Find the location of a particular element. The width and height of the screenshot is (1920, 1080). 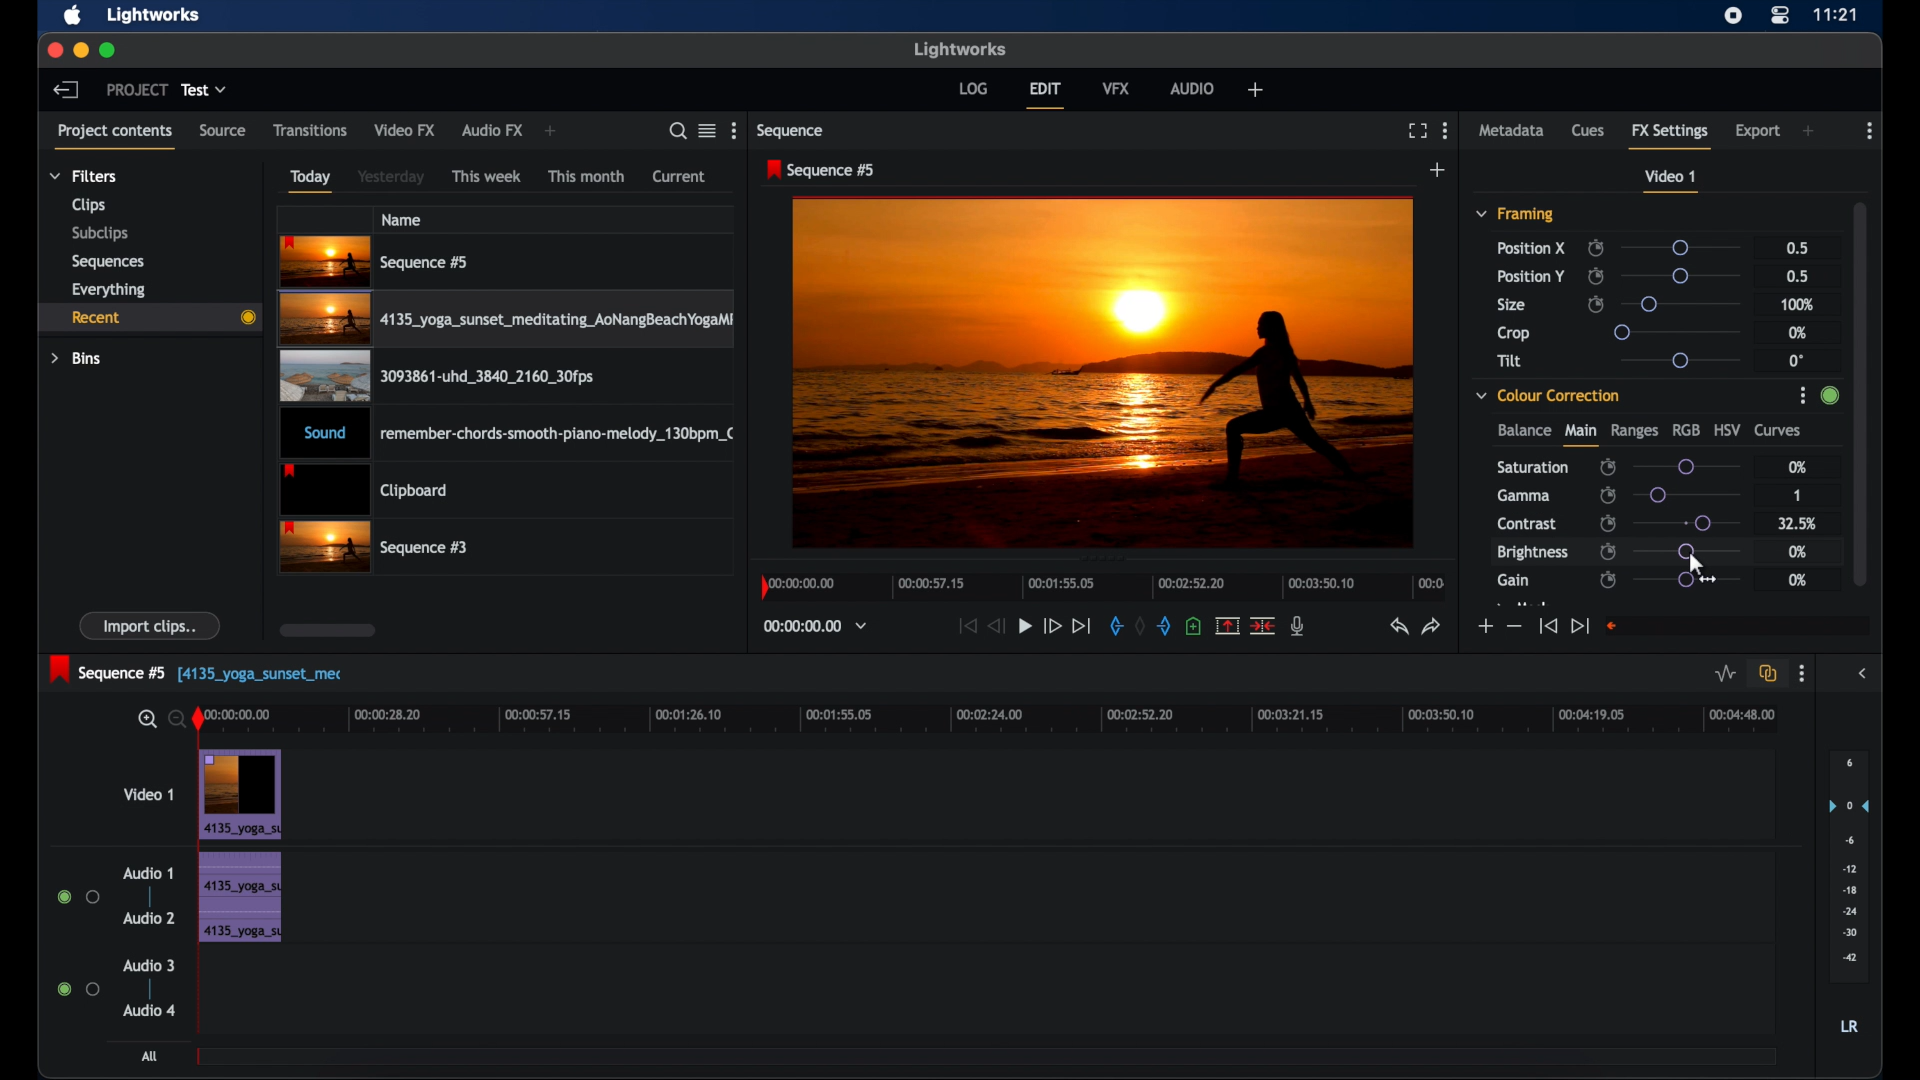

audio 3 is located at coordinates (150, 966).